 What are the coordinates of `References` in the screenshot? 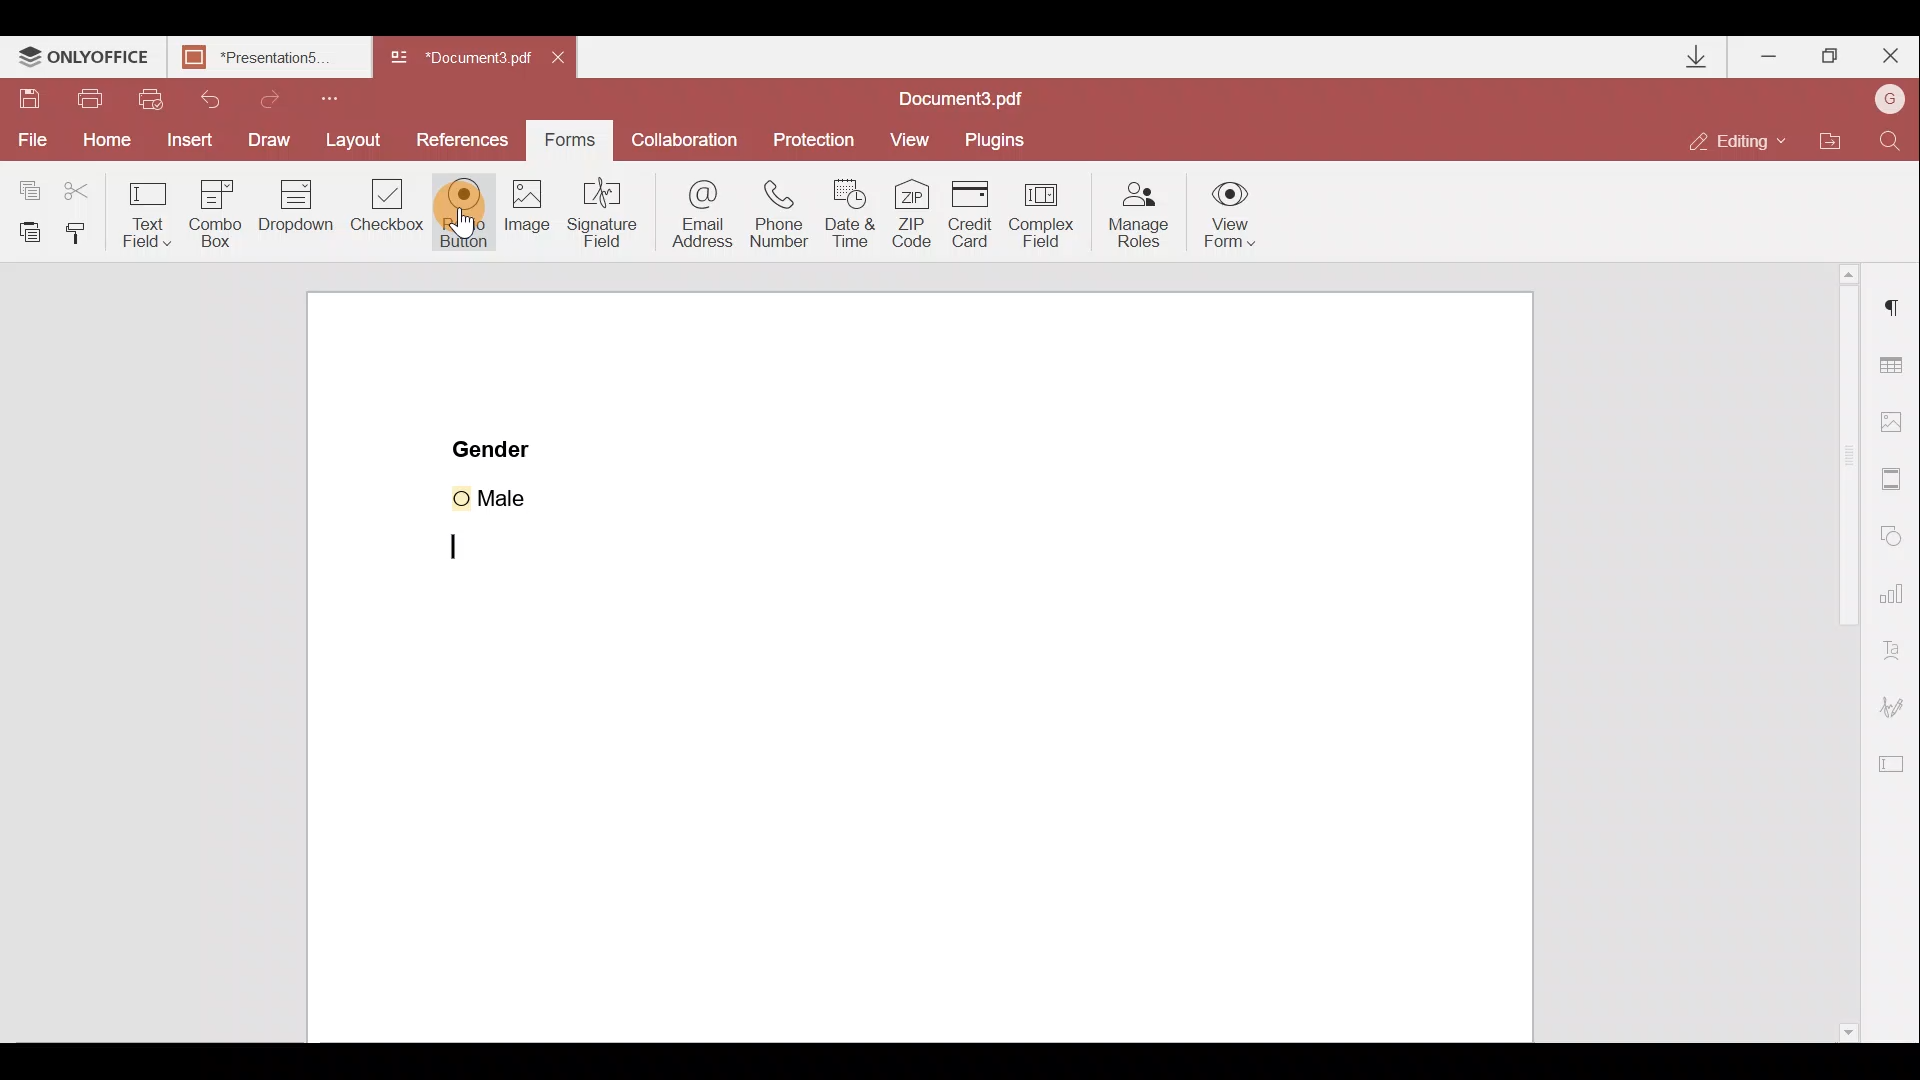 It's located at (464, 139).